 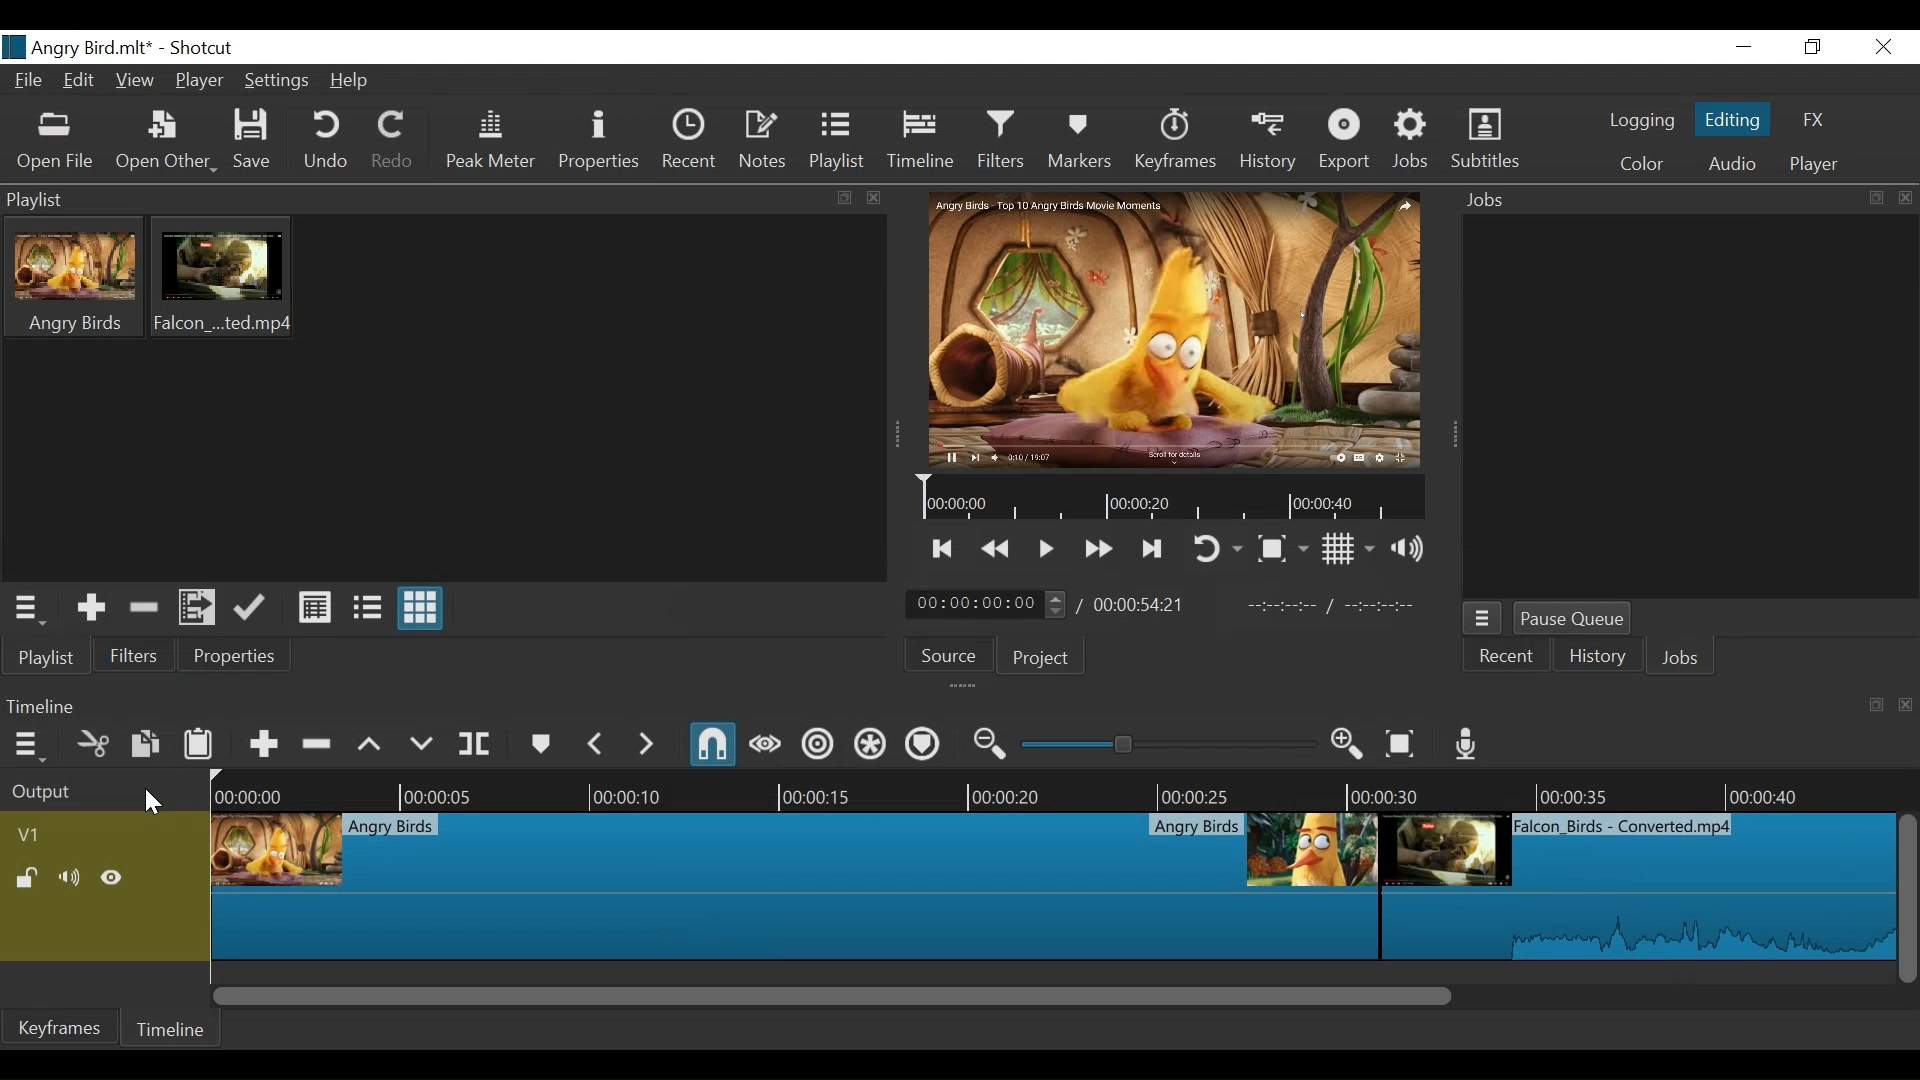 What do you see at coordinates (1883, 46) in the screenshot?
I see `Close` at bounding box center [1883, 46].